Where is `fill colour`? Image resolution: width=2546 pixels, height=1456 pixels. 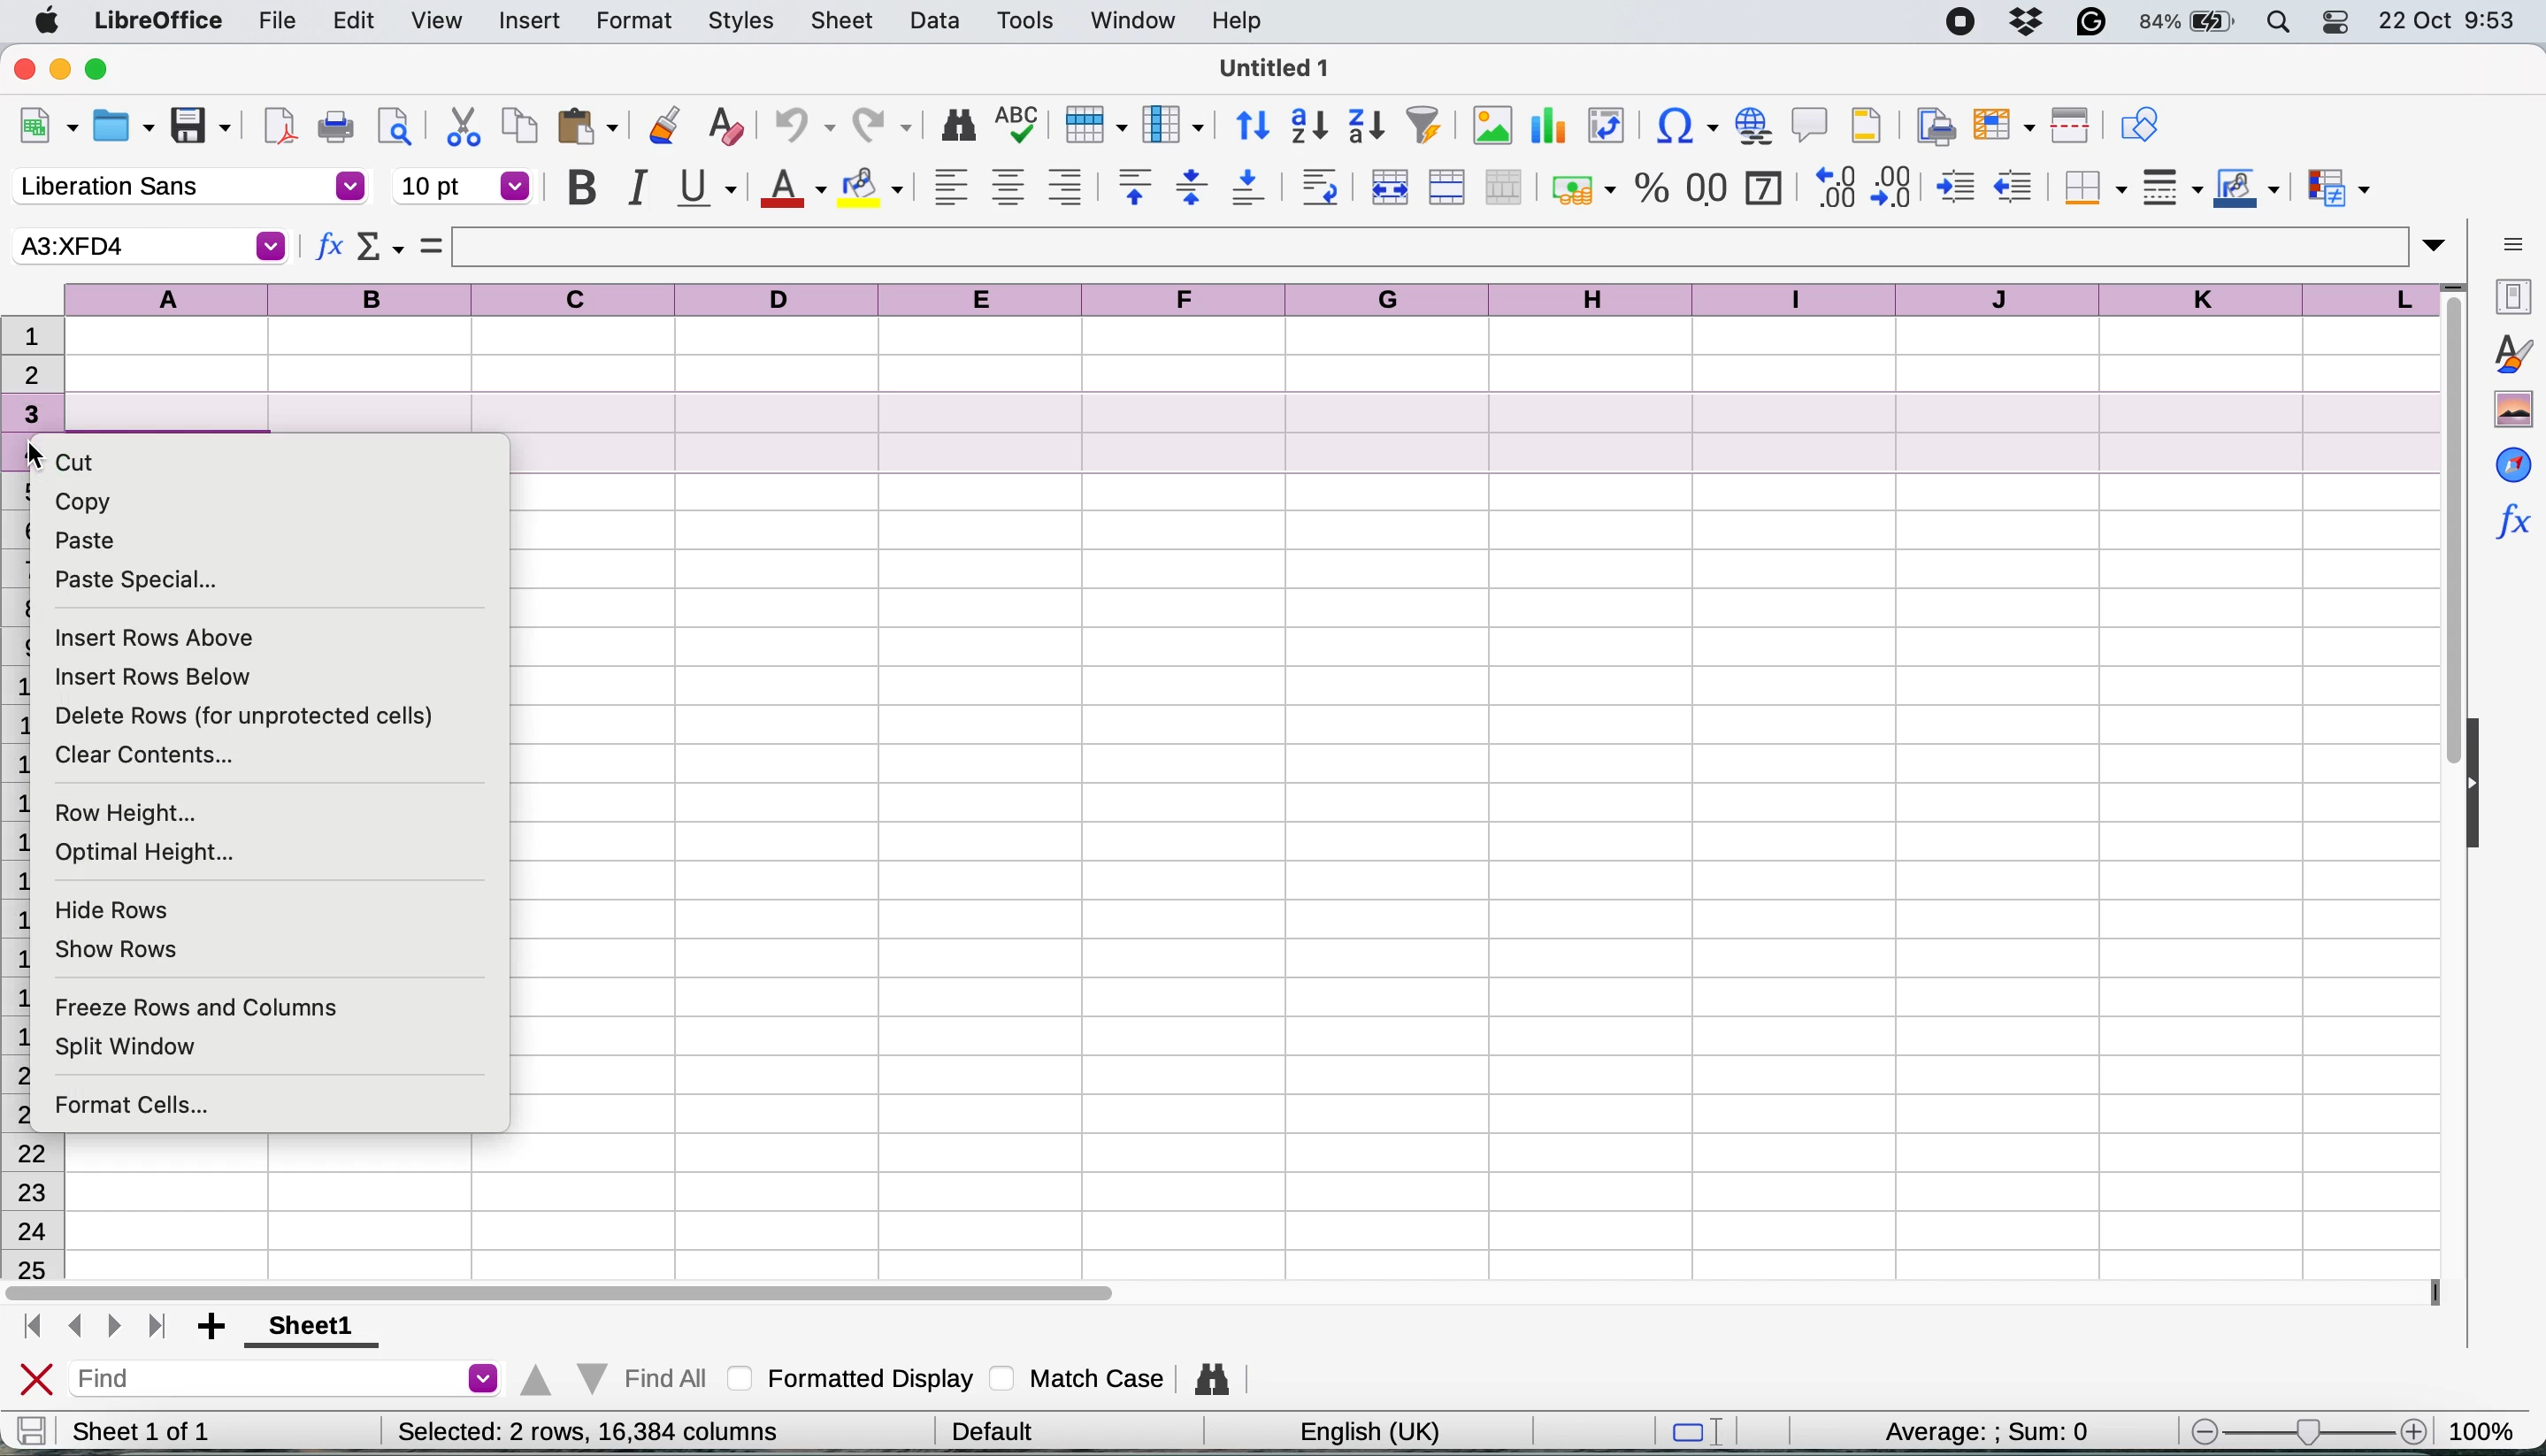
fill colour is located at coordinates (876, 188).